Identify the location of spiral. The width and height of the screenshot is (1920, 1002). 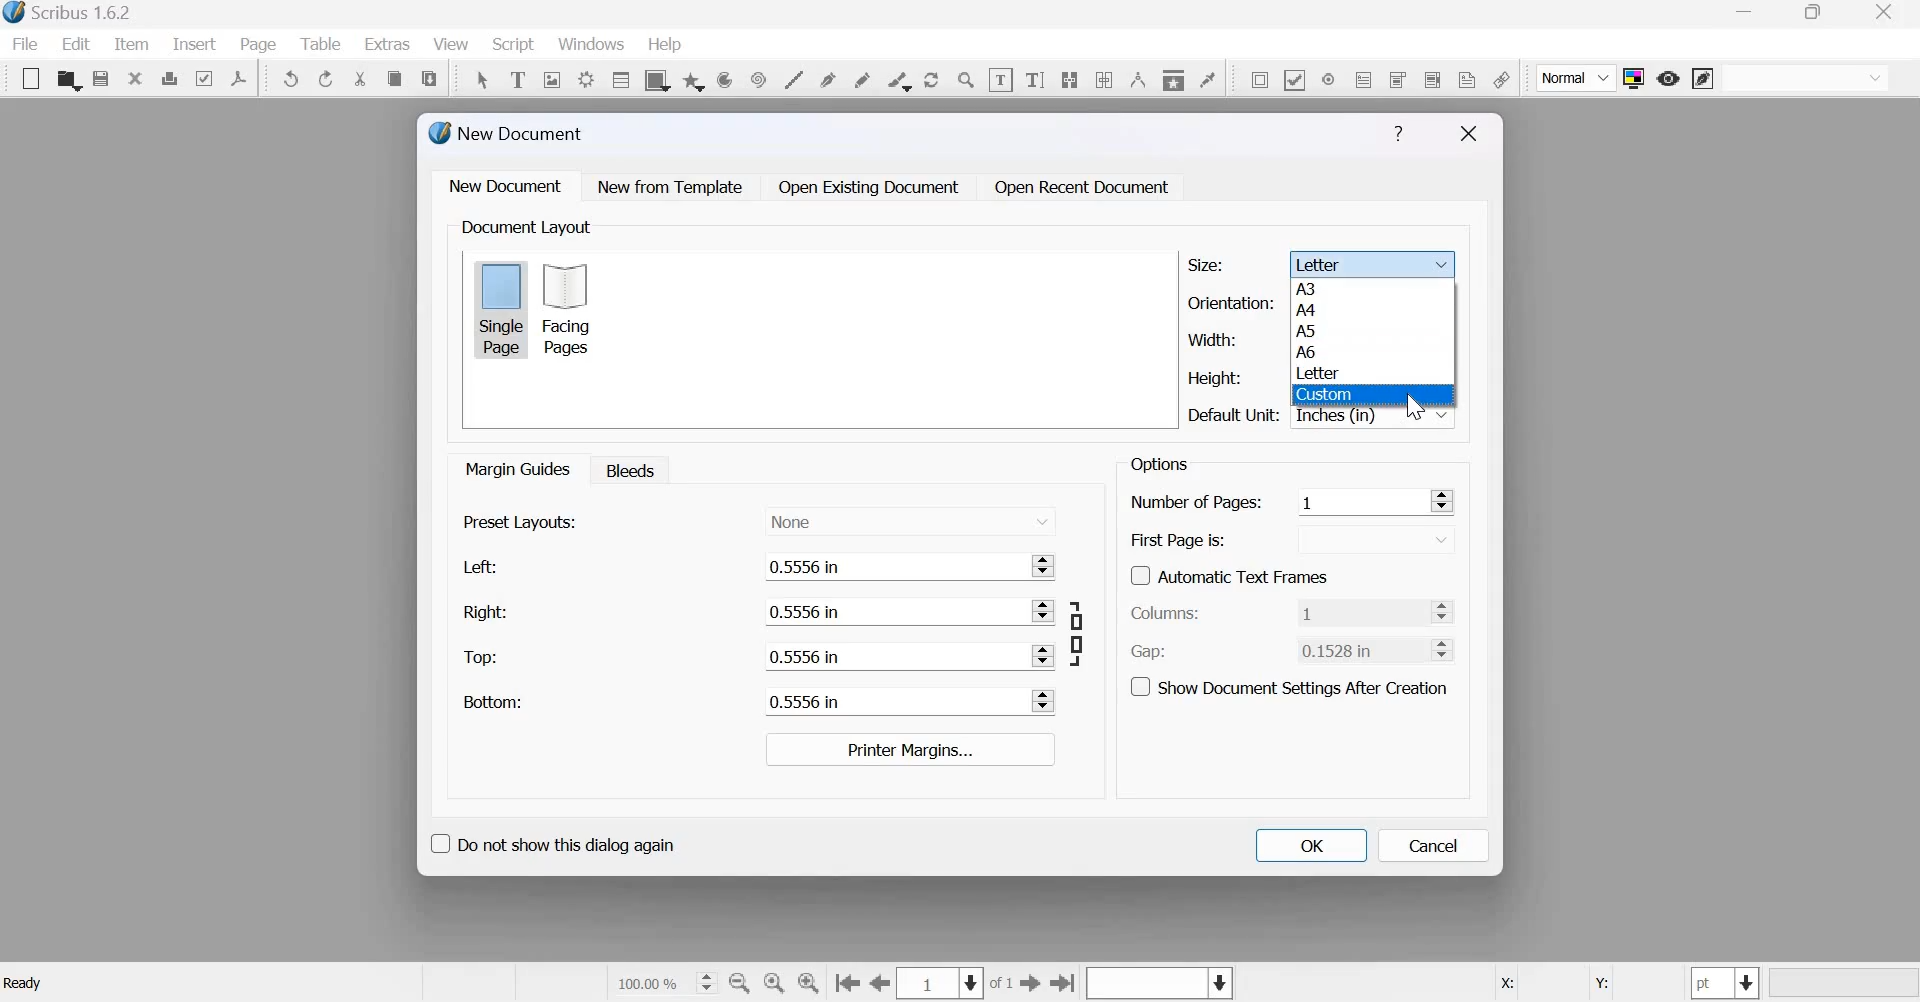
(756, 78).